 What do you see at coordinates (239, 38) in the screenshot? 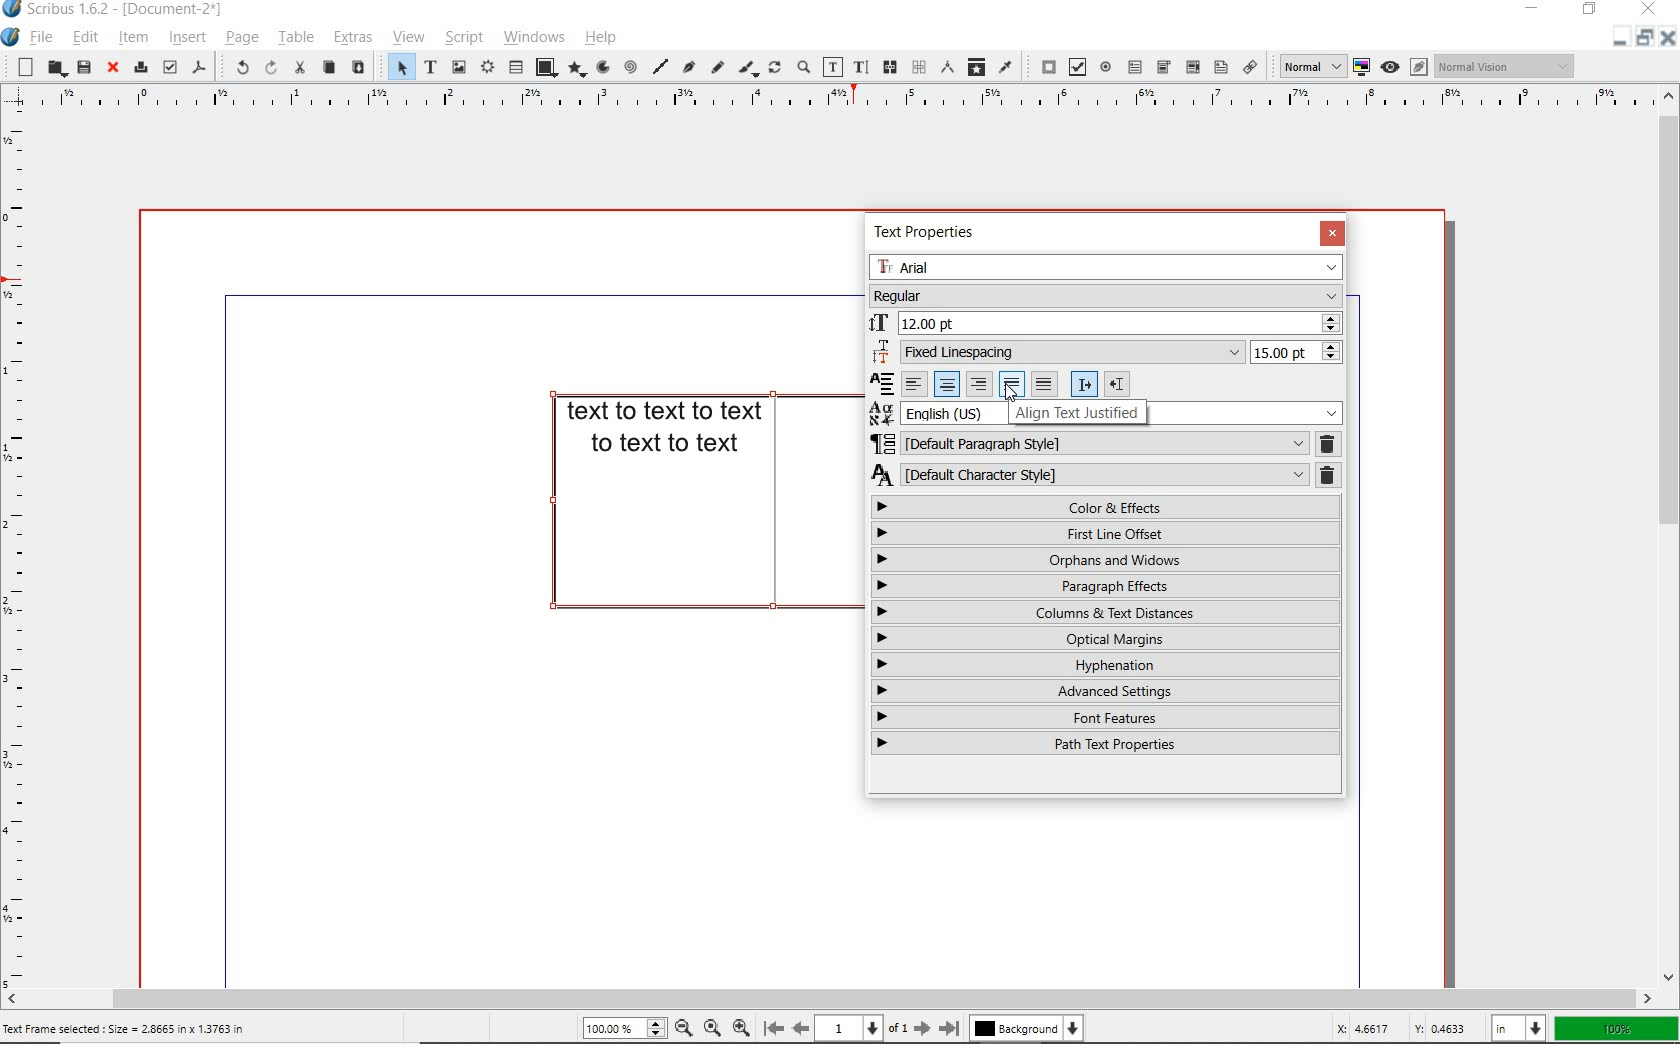
I see `page` at bounding box center [239, 38].